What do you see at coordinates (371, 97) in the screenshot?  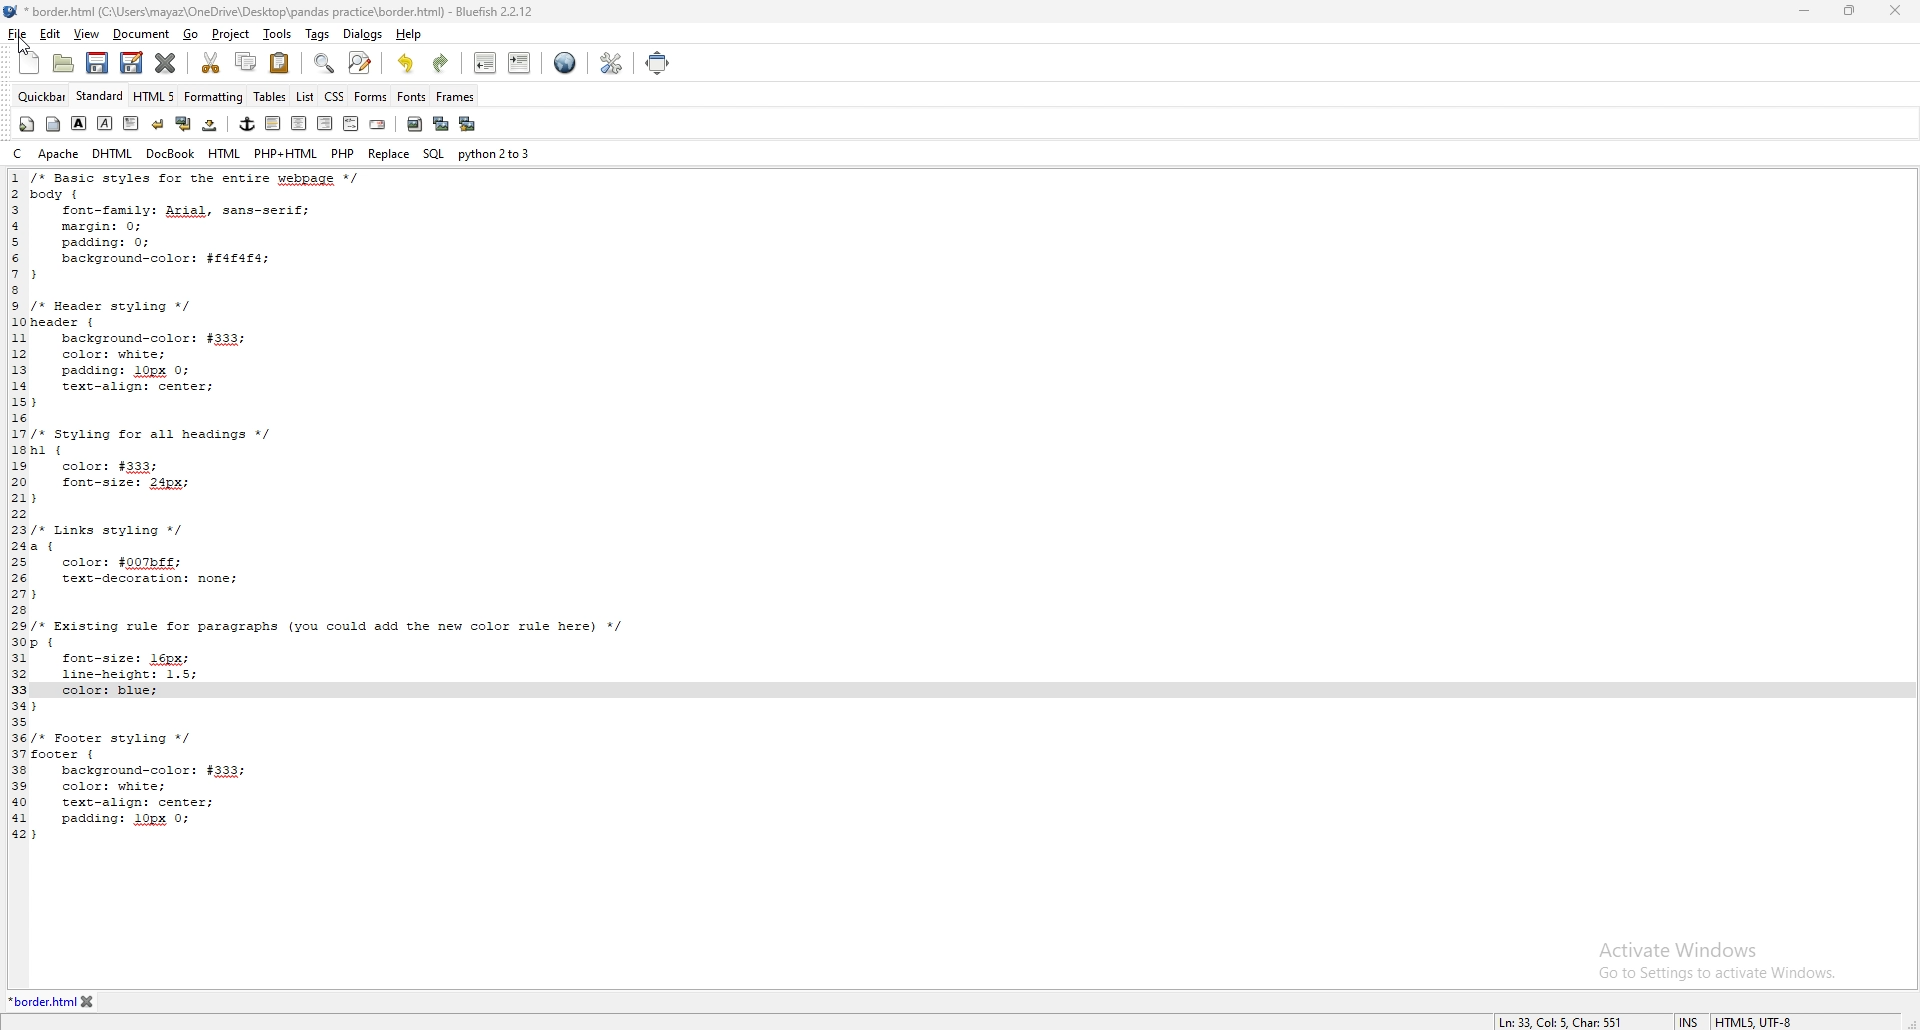 I see `forms` at bounding box center [371, 97].